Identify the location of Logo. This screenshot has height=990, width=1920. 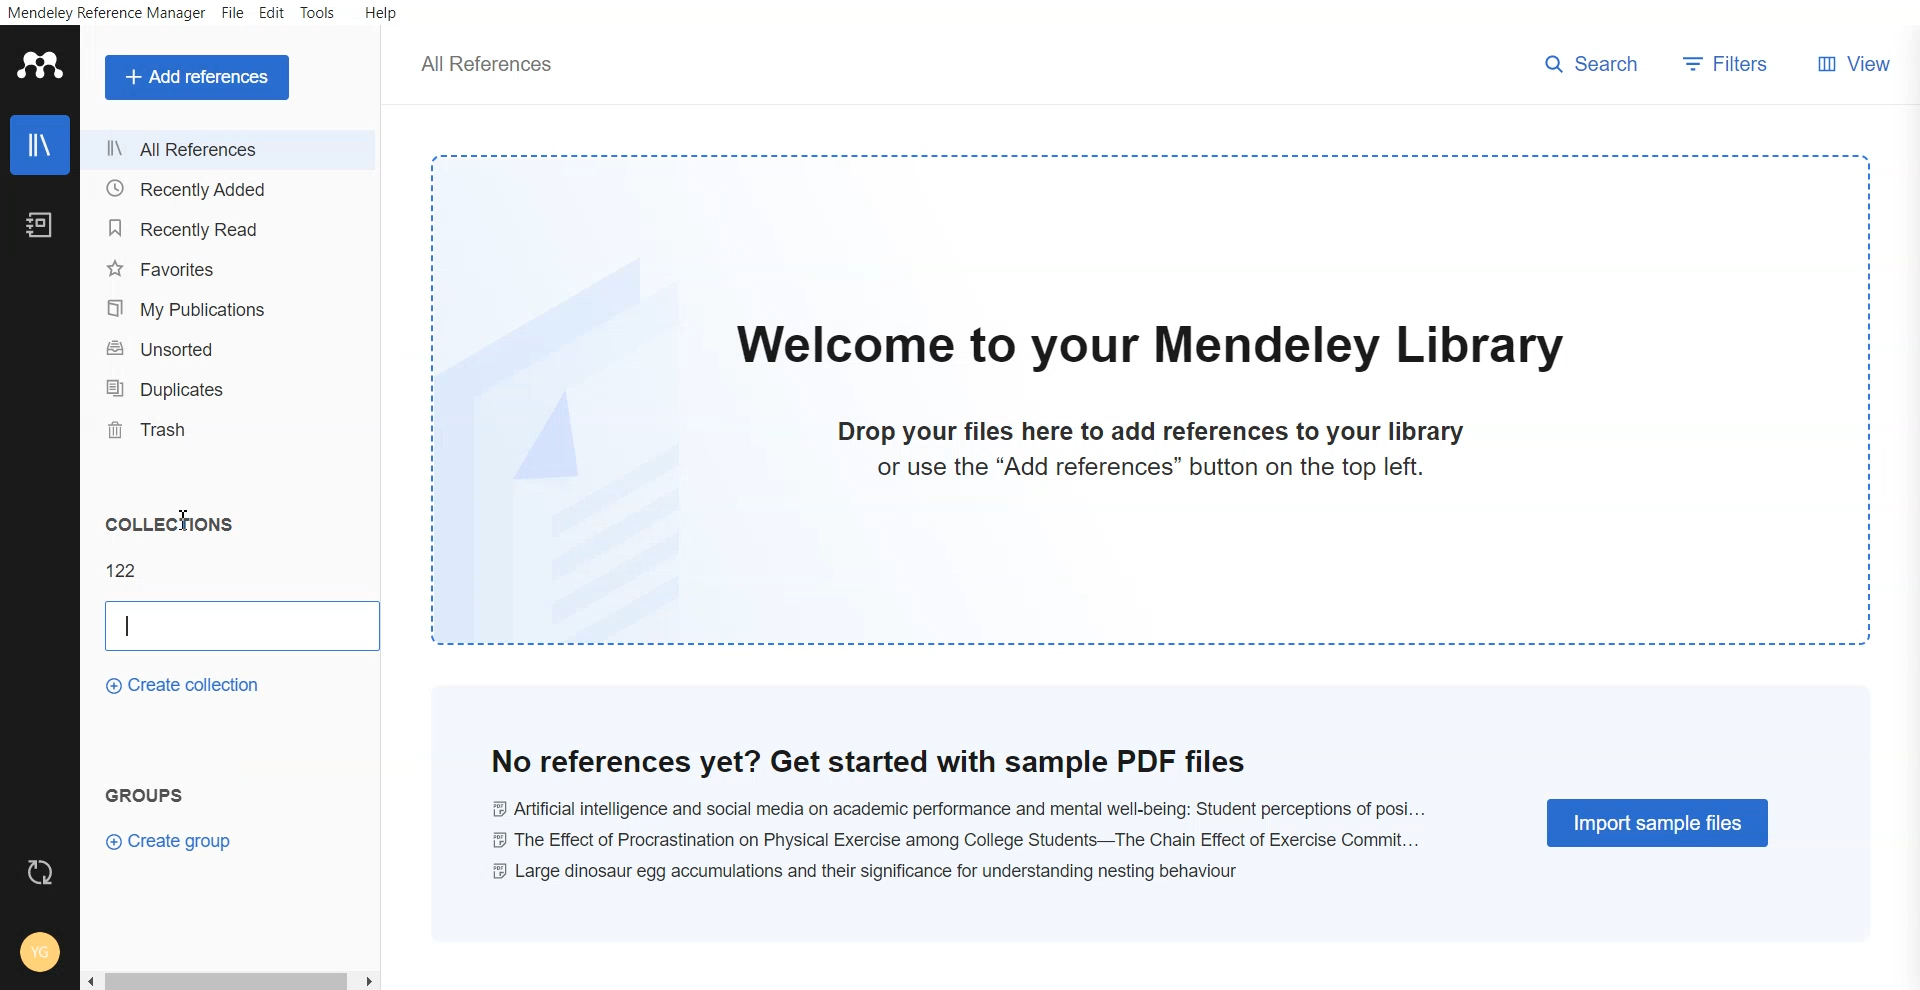
(40, 64).